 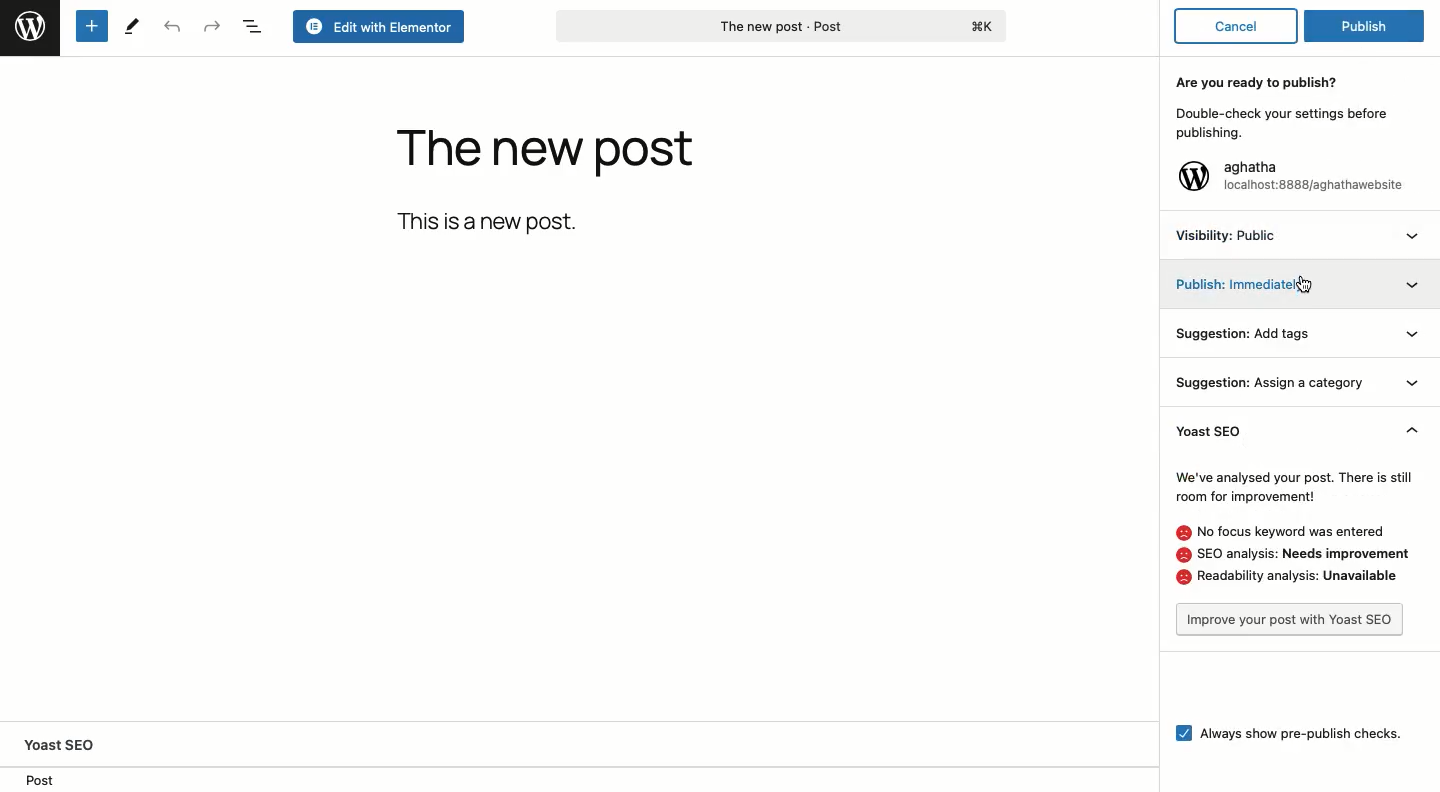 I want to click on Expand, so click(x=1413, y=334).